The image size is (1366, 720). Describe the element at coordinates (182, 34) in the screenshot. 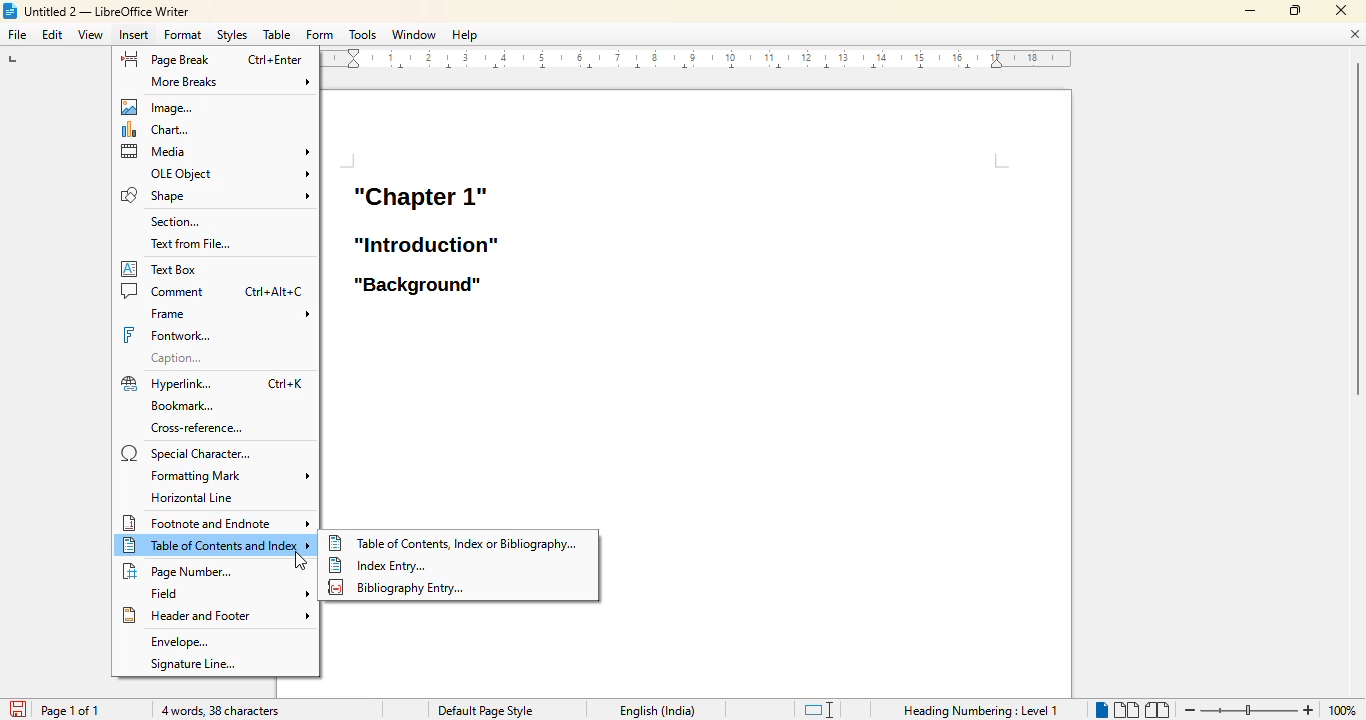

I see `format` at that location.